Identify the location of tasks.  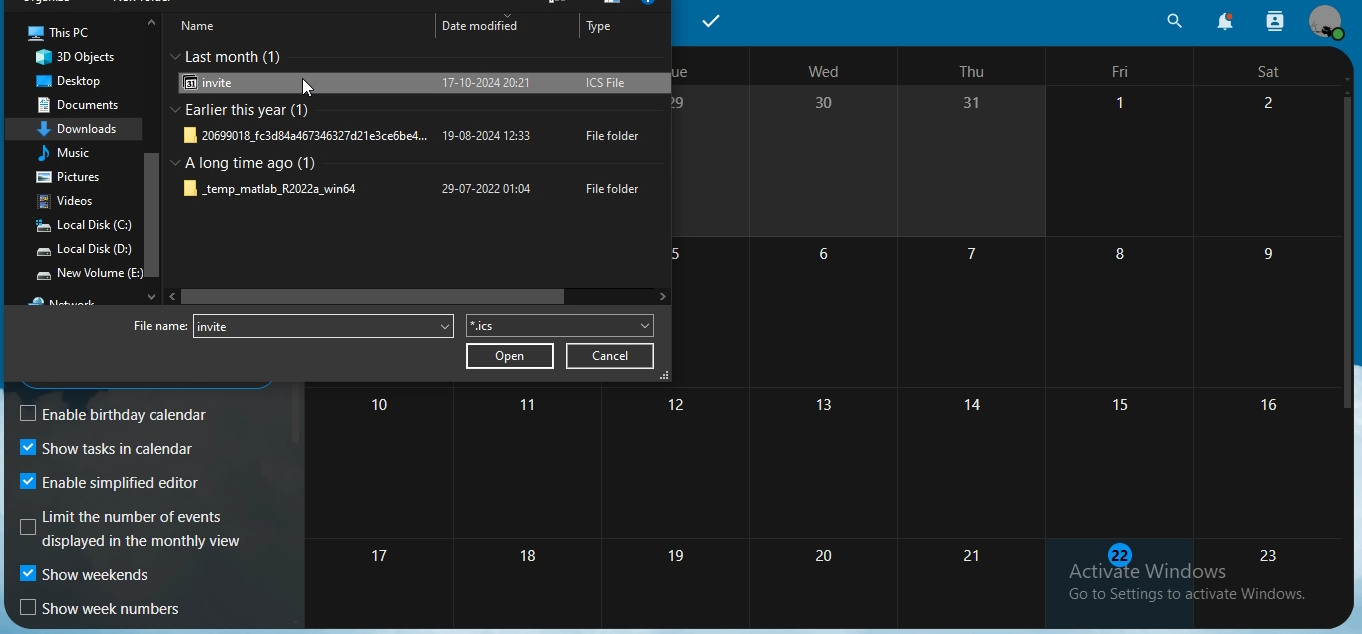
(715, 19).